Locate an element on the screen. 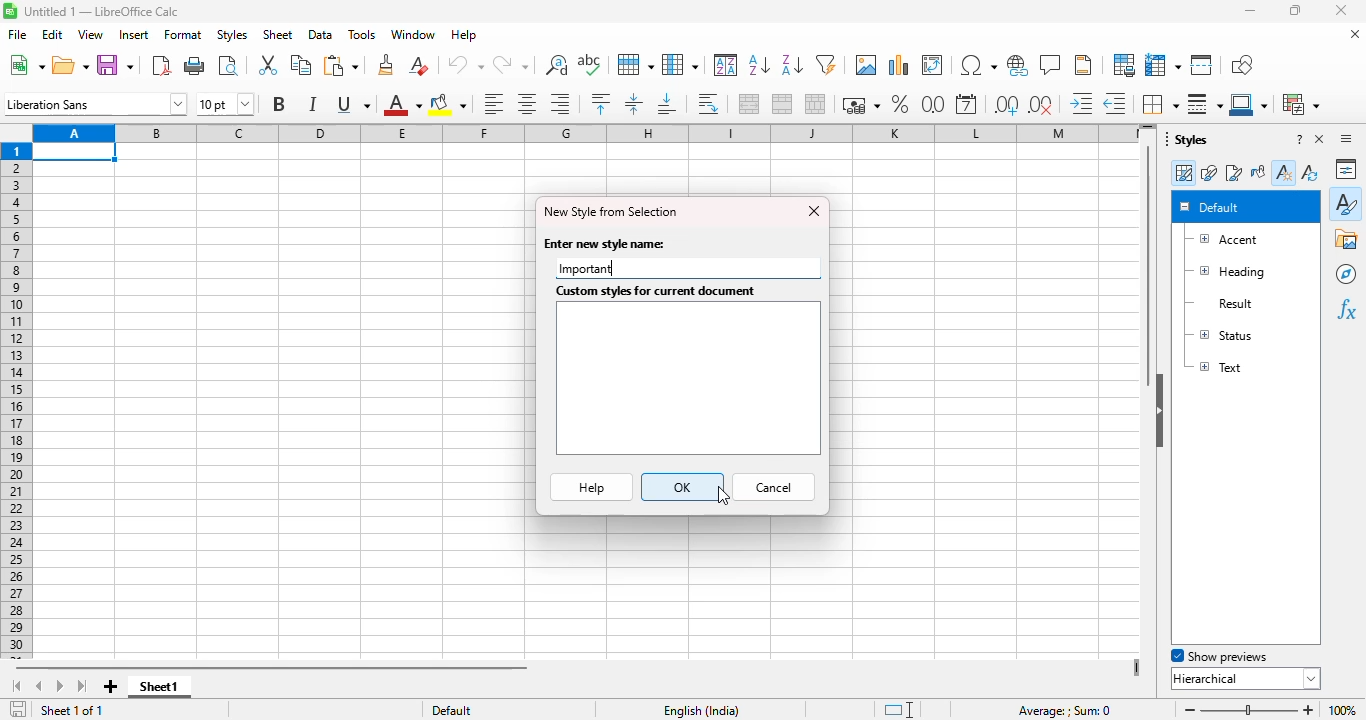  show draw functions is located at coordinates (1242, 65).